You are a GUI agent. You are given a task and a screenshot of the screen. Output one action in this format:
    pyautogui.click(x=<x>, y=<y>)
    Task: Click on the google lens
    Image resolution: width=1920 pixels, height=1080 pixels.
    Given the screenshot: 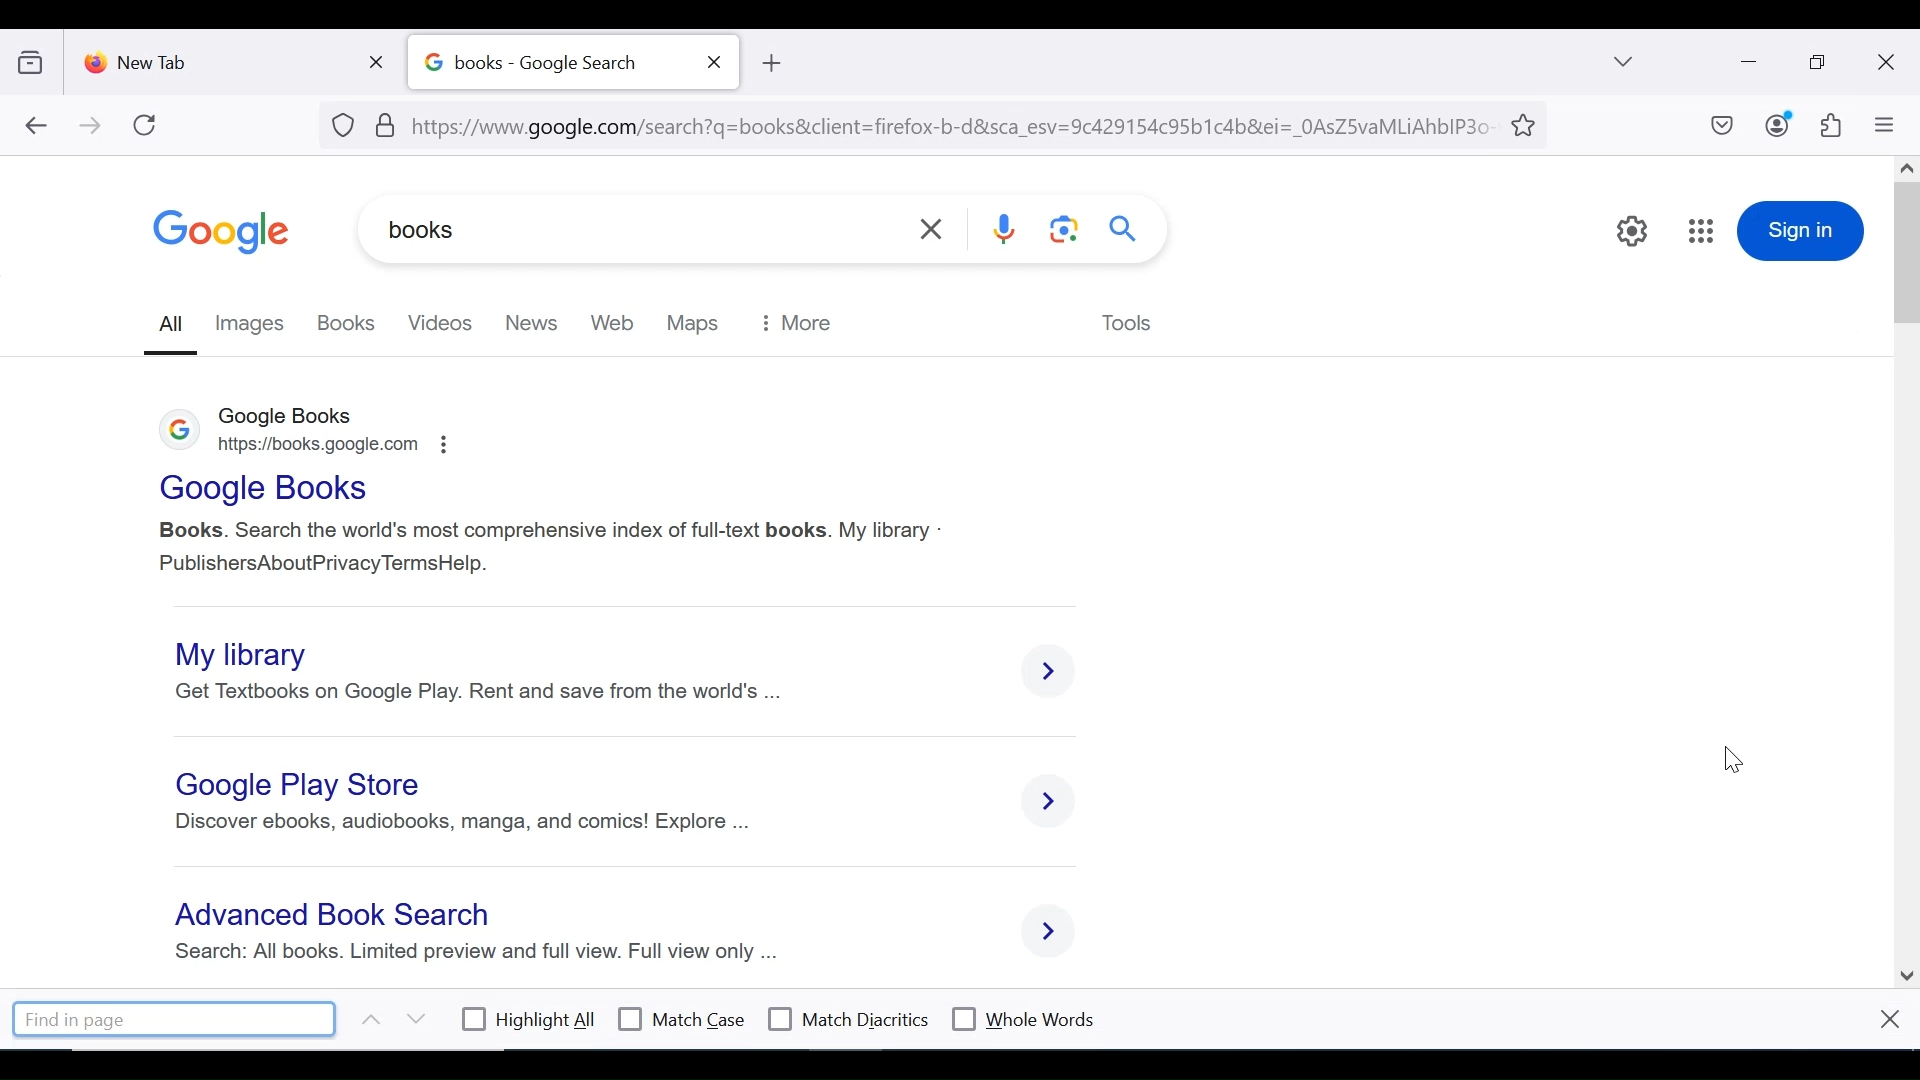 What is the action you would take?
    pyautogui.click(x=1061, y=232)
    